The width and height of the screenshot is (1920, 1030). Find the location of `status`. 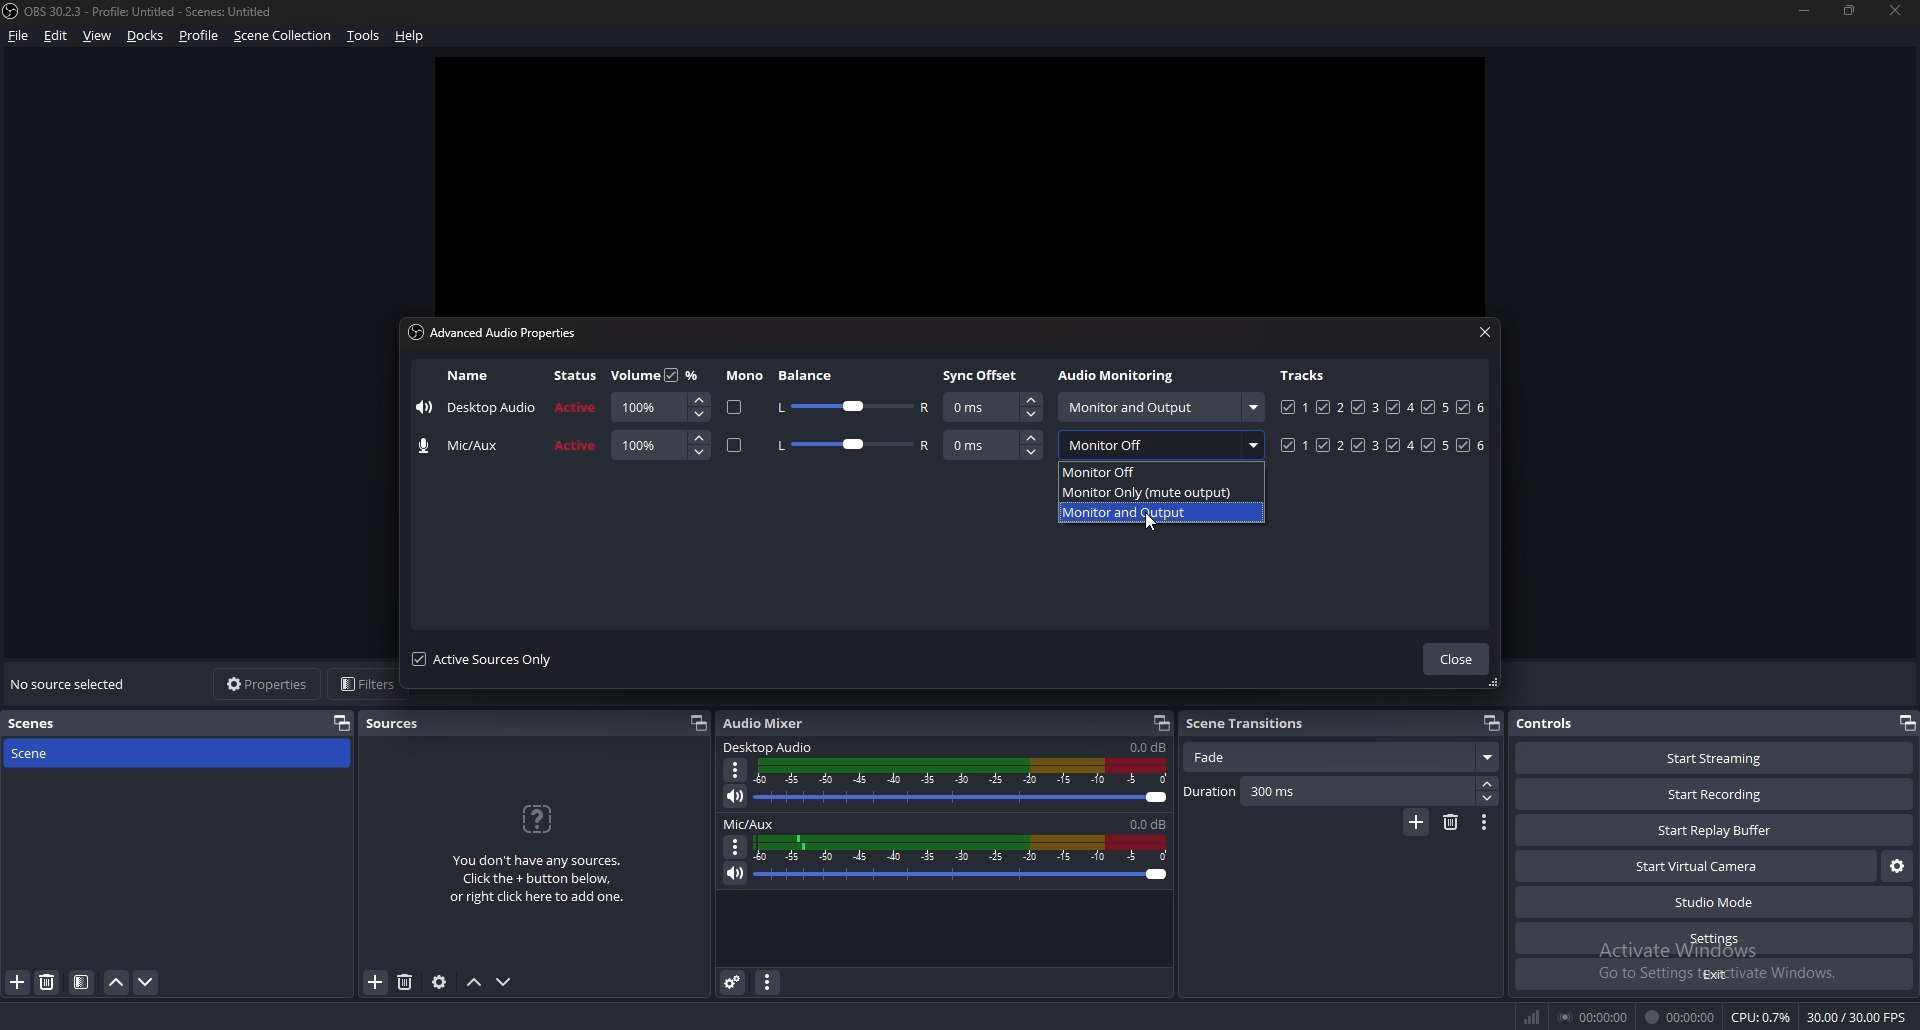

status is located at coordinates (577, 446).